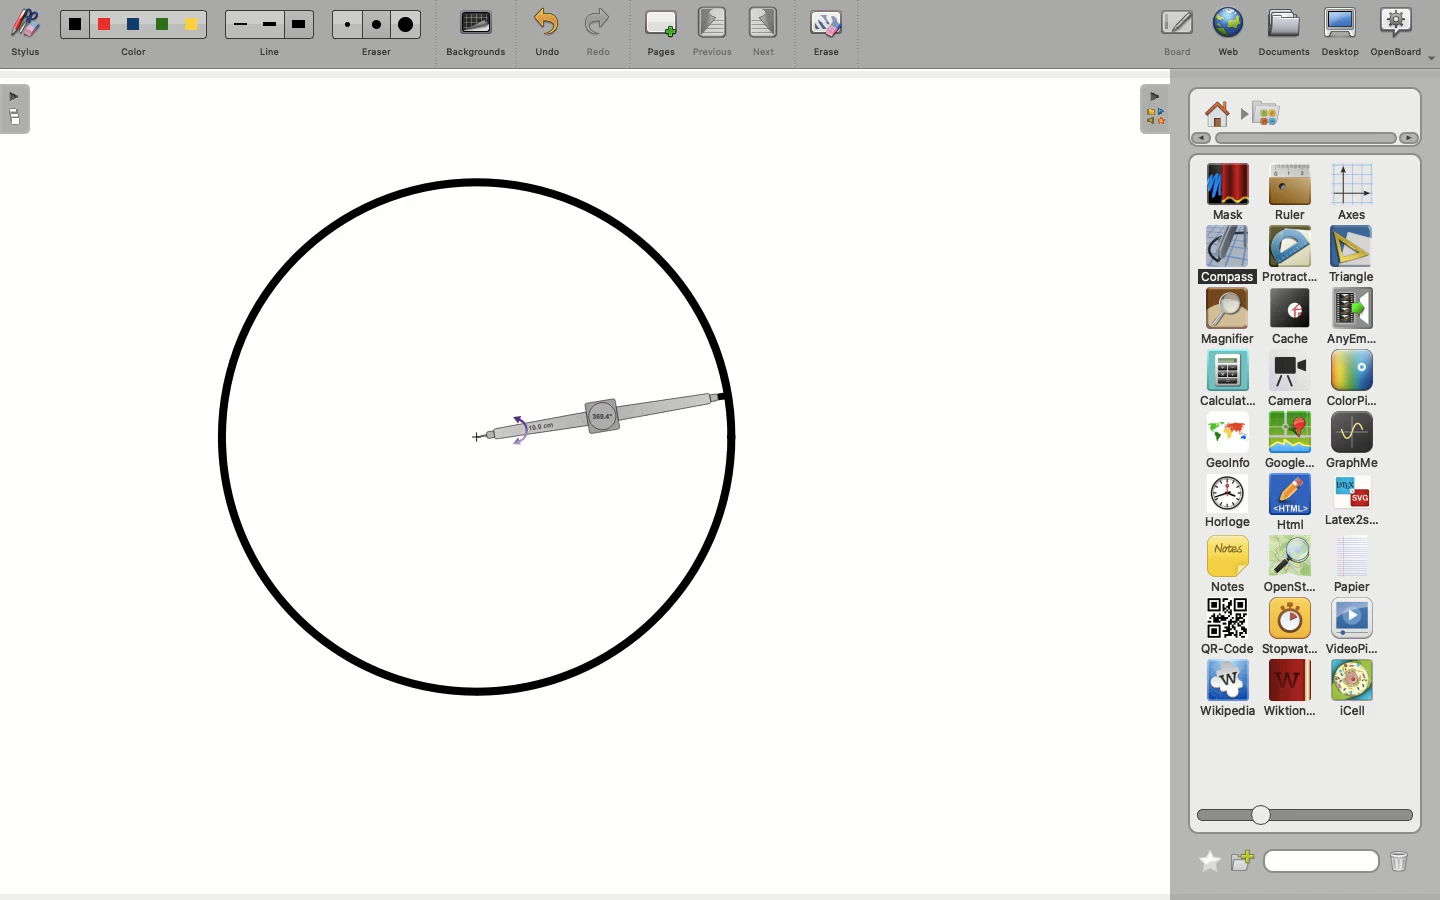  I want to click on Erase, so click(825, 32).